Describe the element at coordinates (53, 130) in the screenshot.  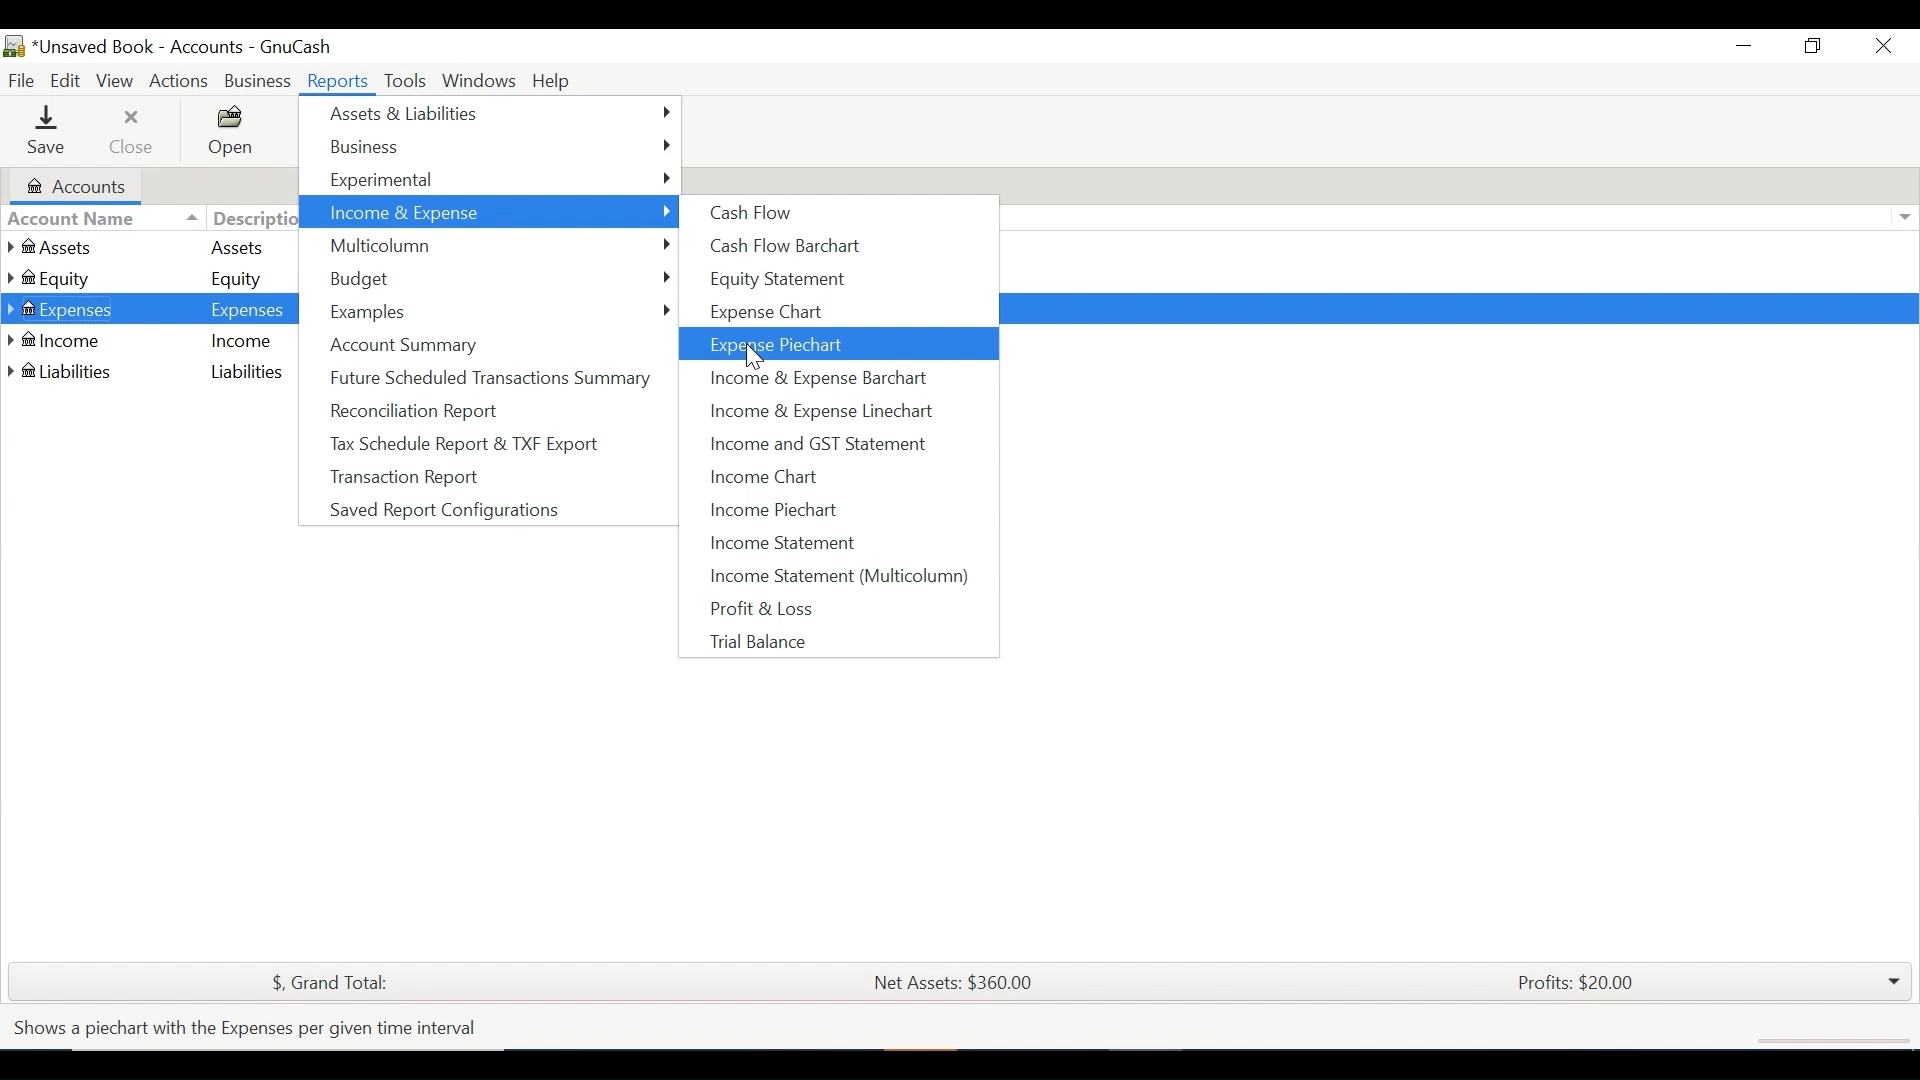
I see `Save` at that location.